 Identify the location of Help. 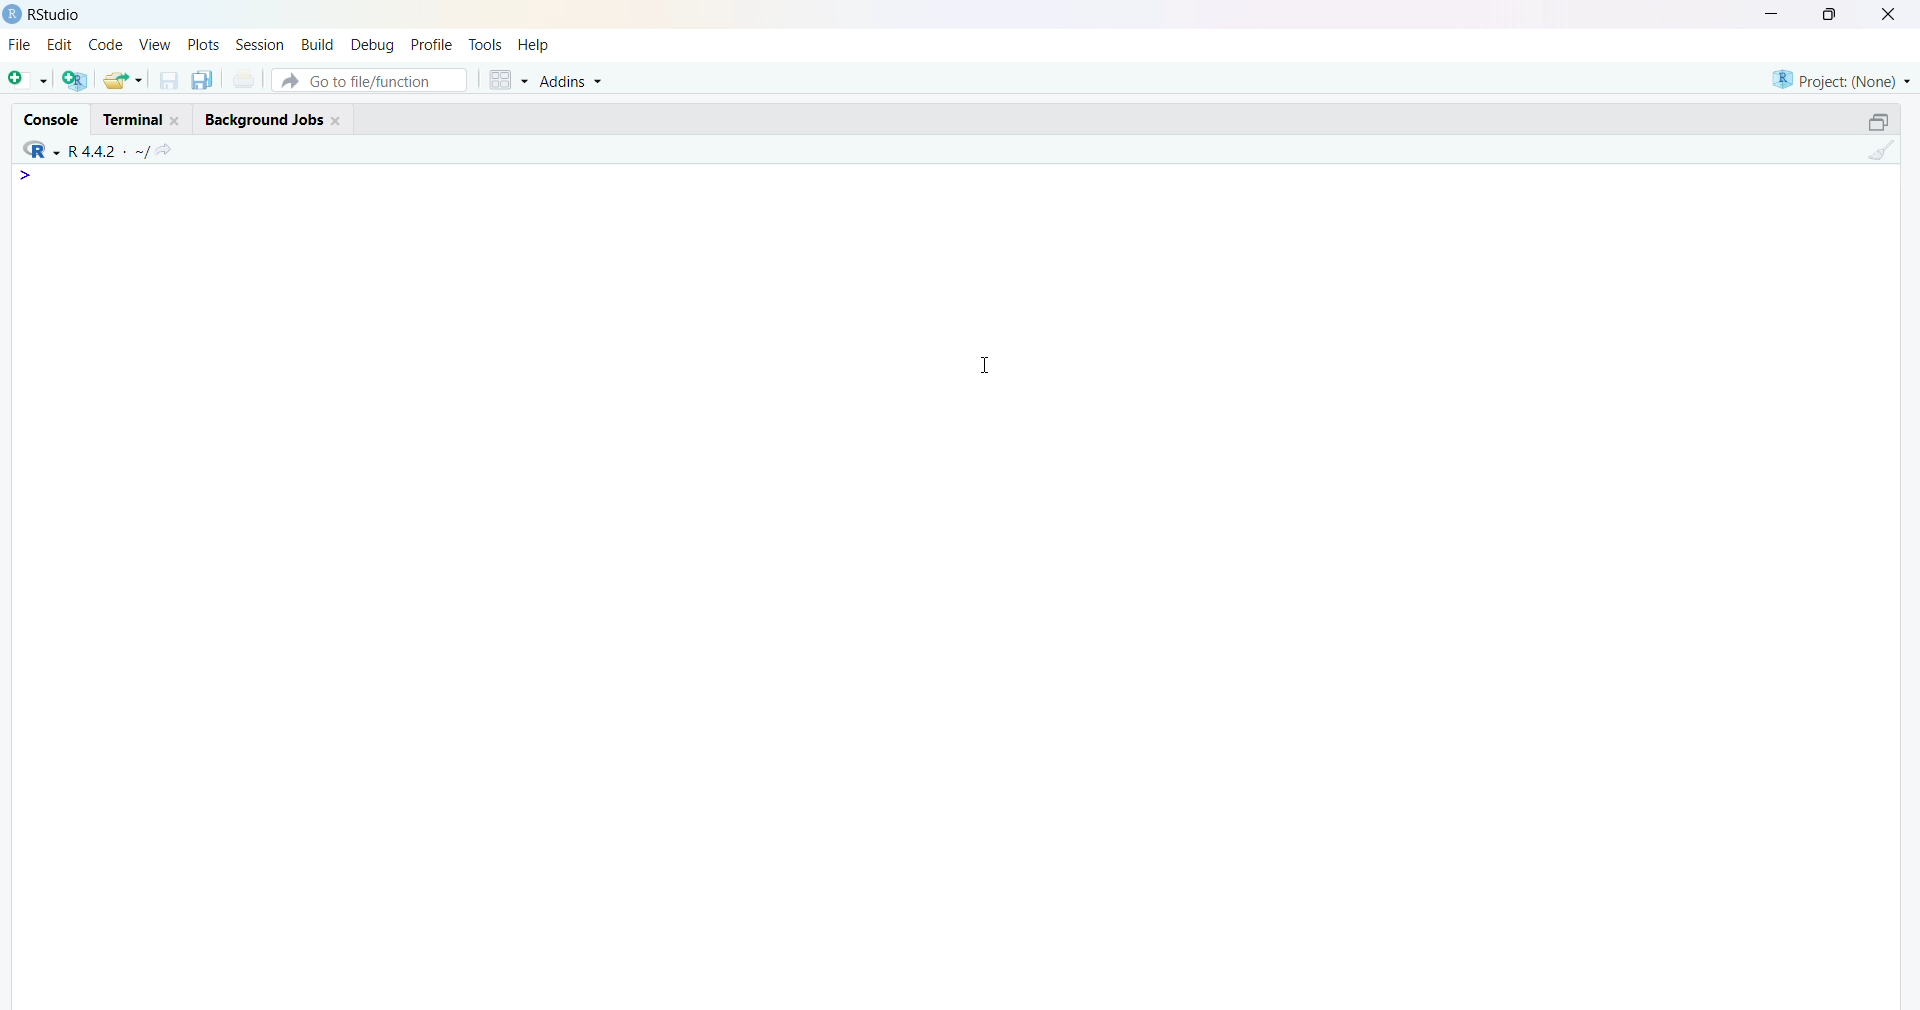
(534, 45).